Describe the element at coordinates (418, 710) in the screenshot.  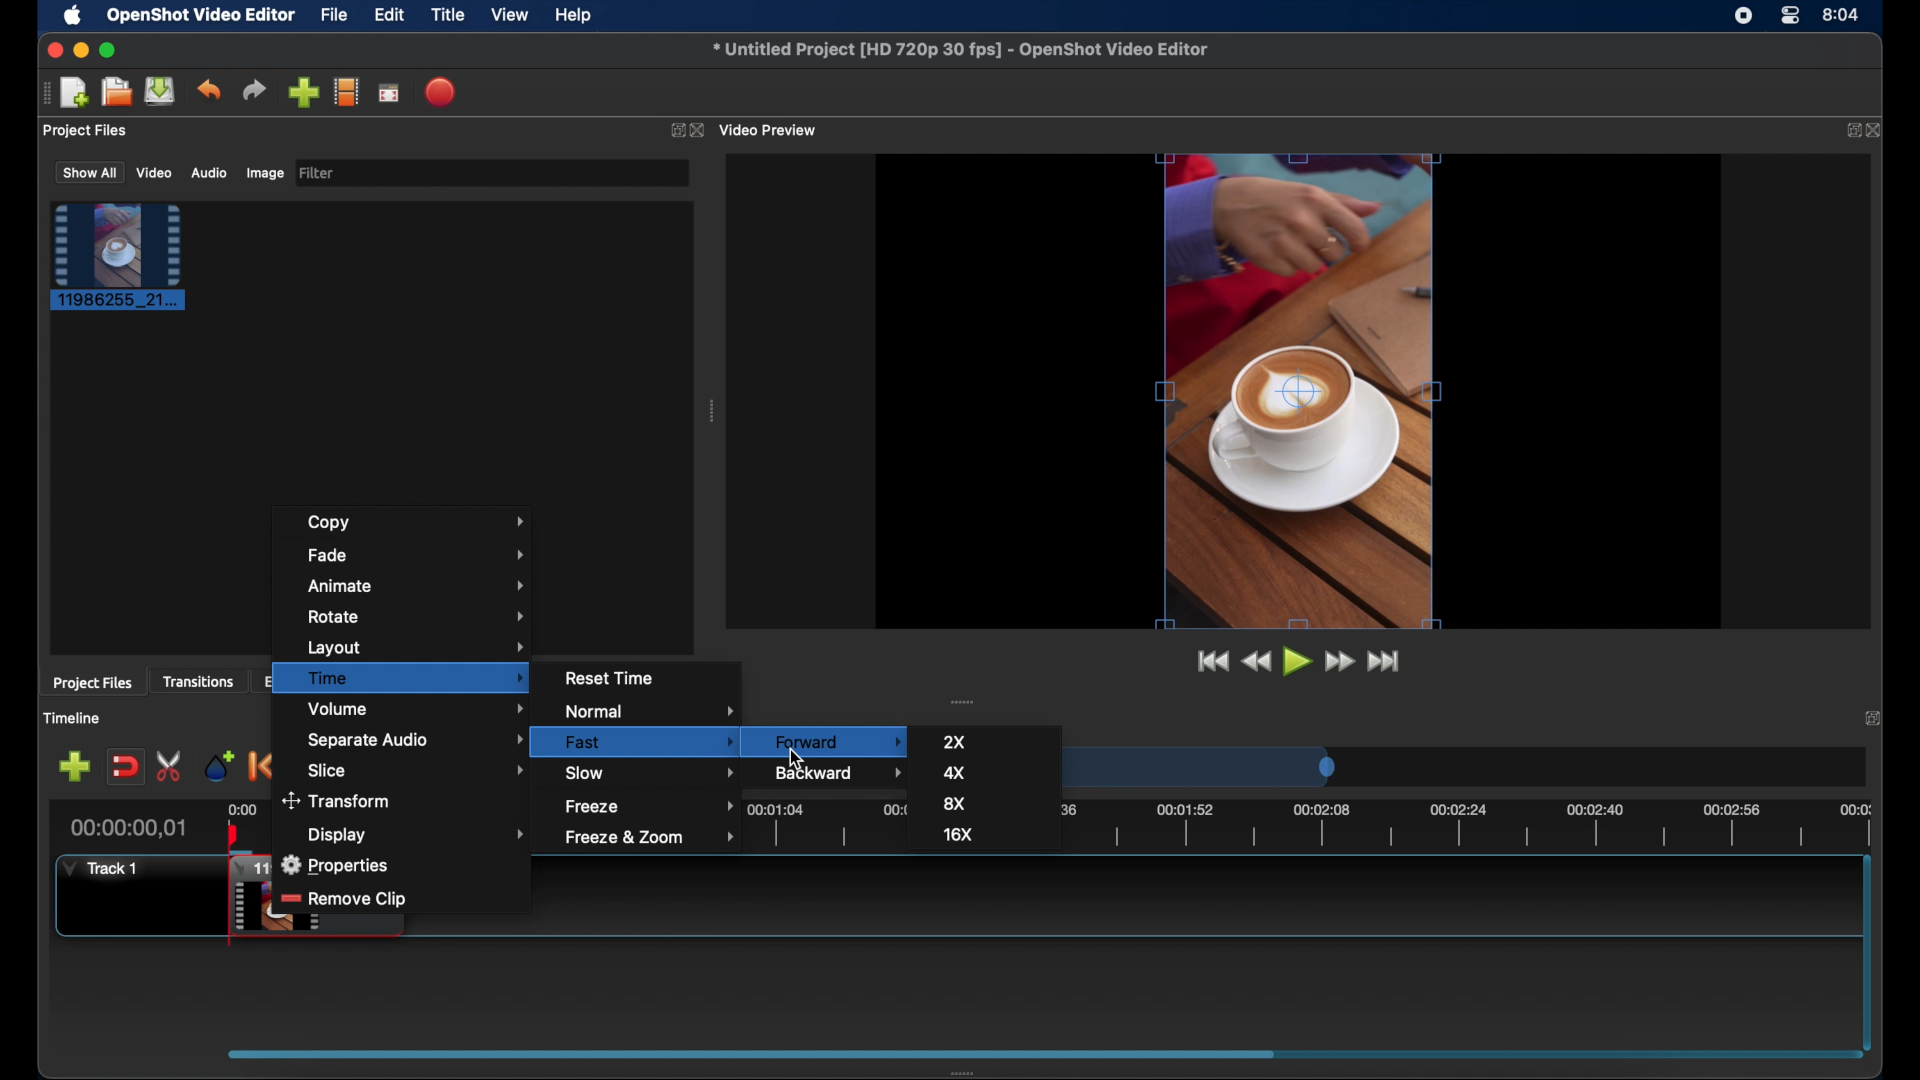
I see `volume  menu` at that location.